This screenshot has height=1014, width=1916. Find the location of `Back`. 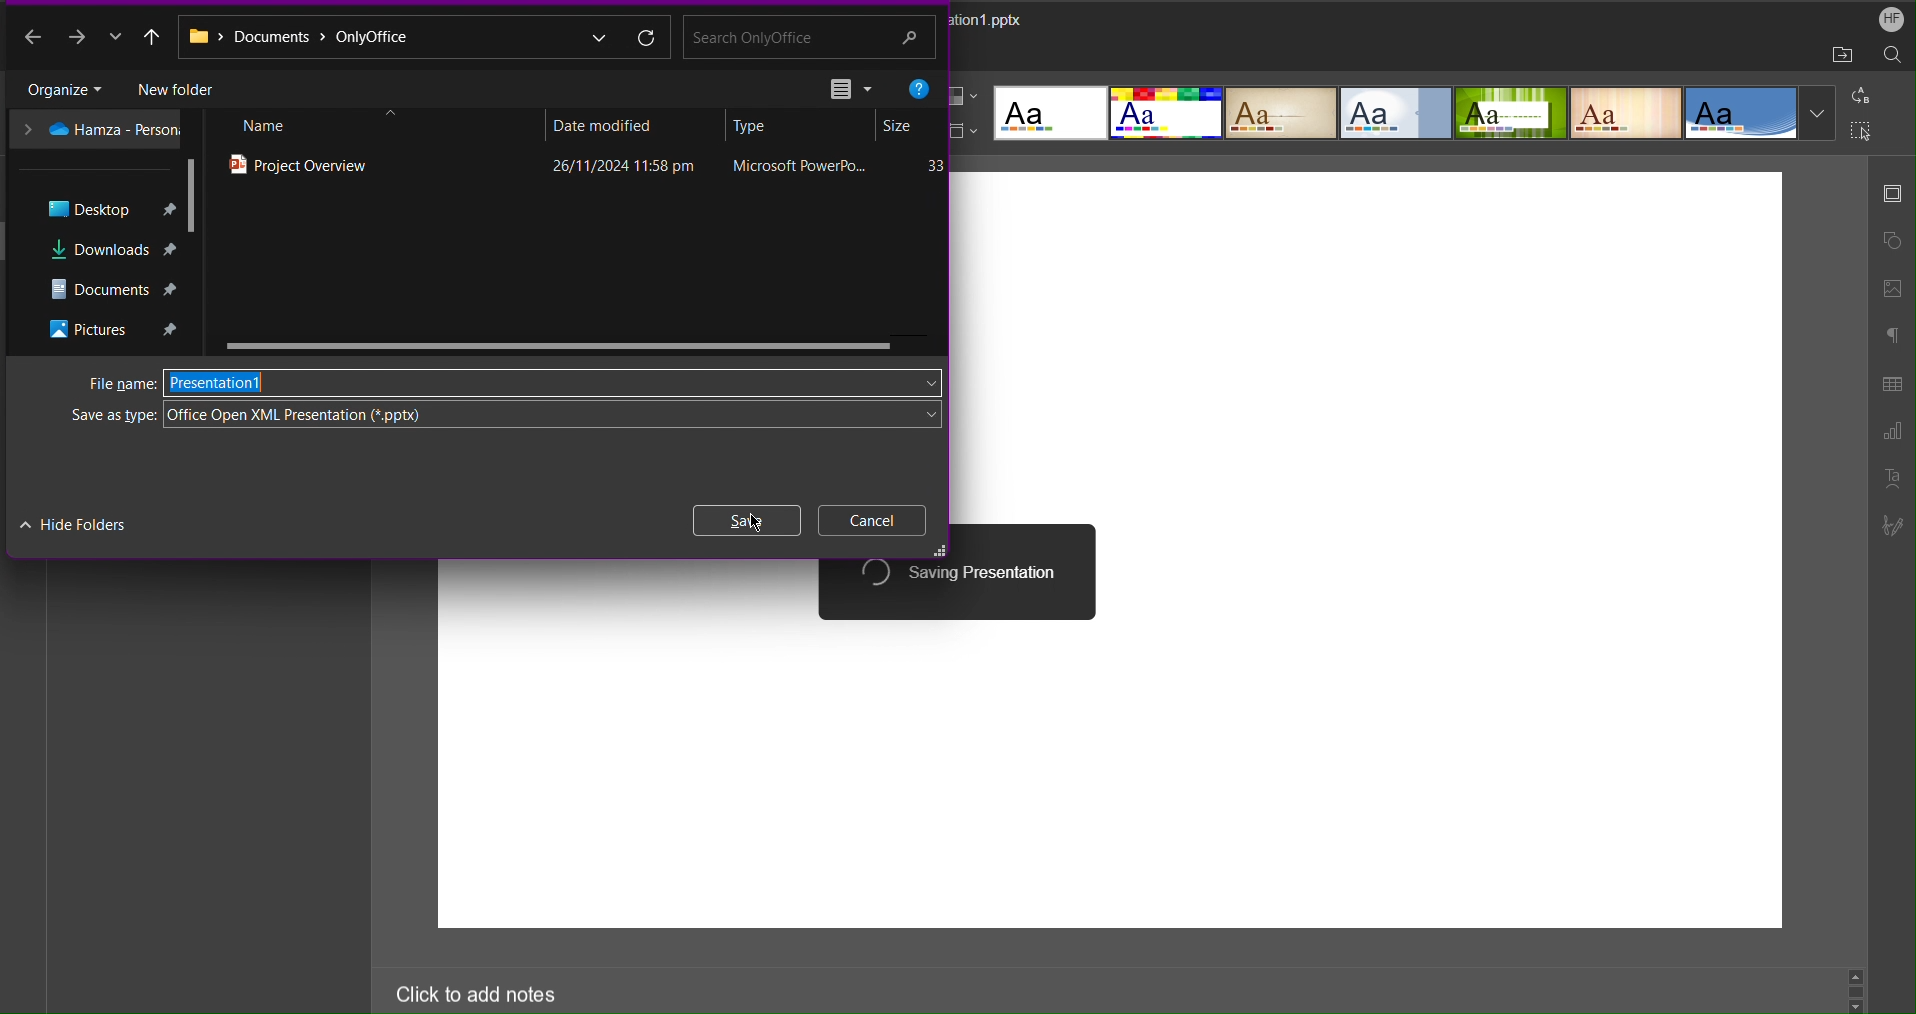

Back is located at coordinates (38, 36).